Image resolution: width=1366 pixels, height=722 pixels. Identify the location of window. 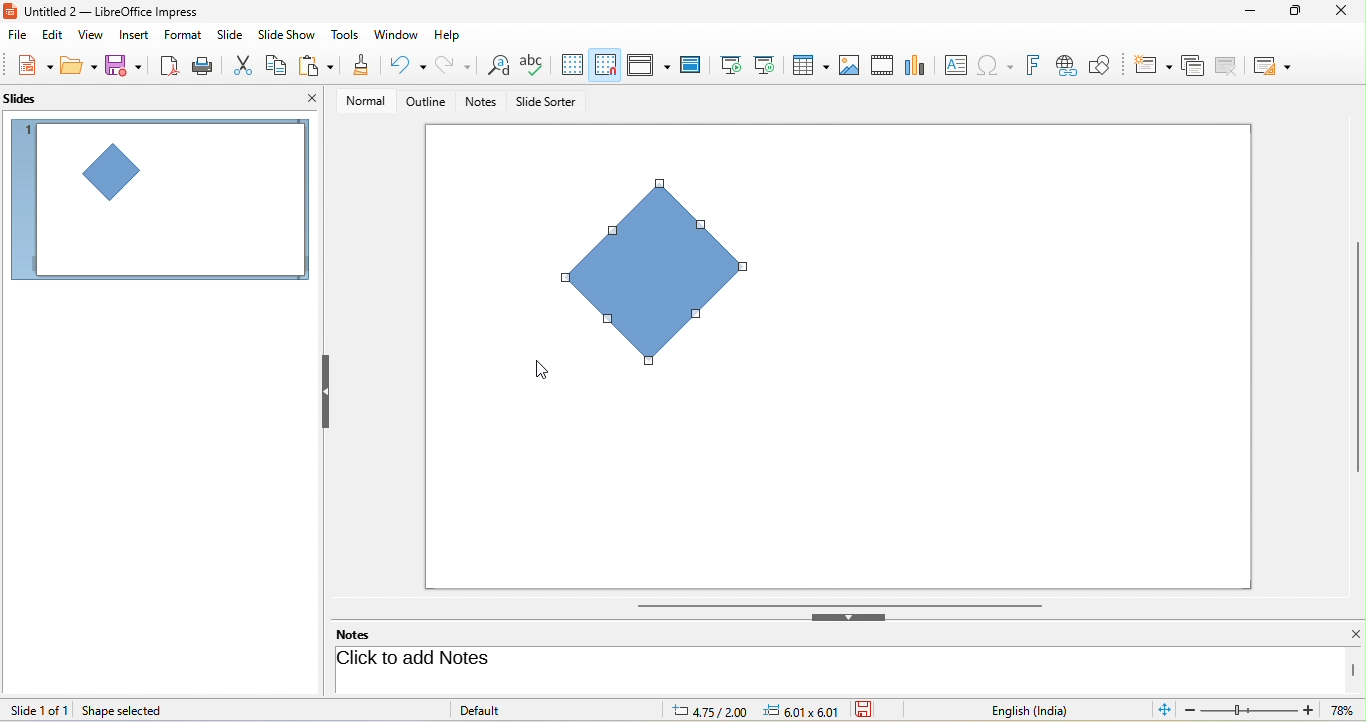
(396, 36).